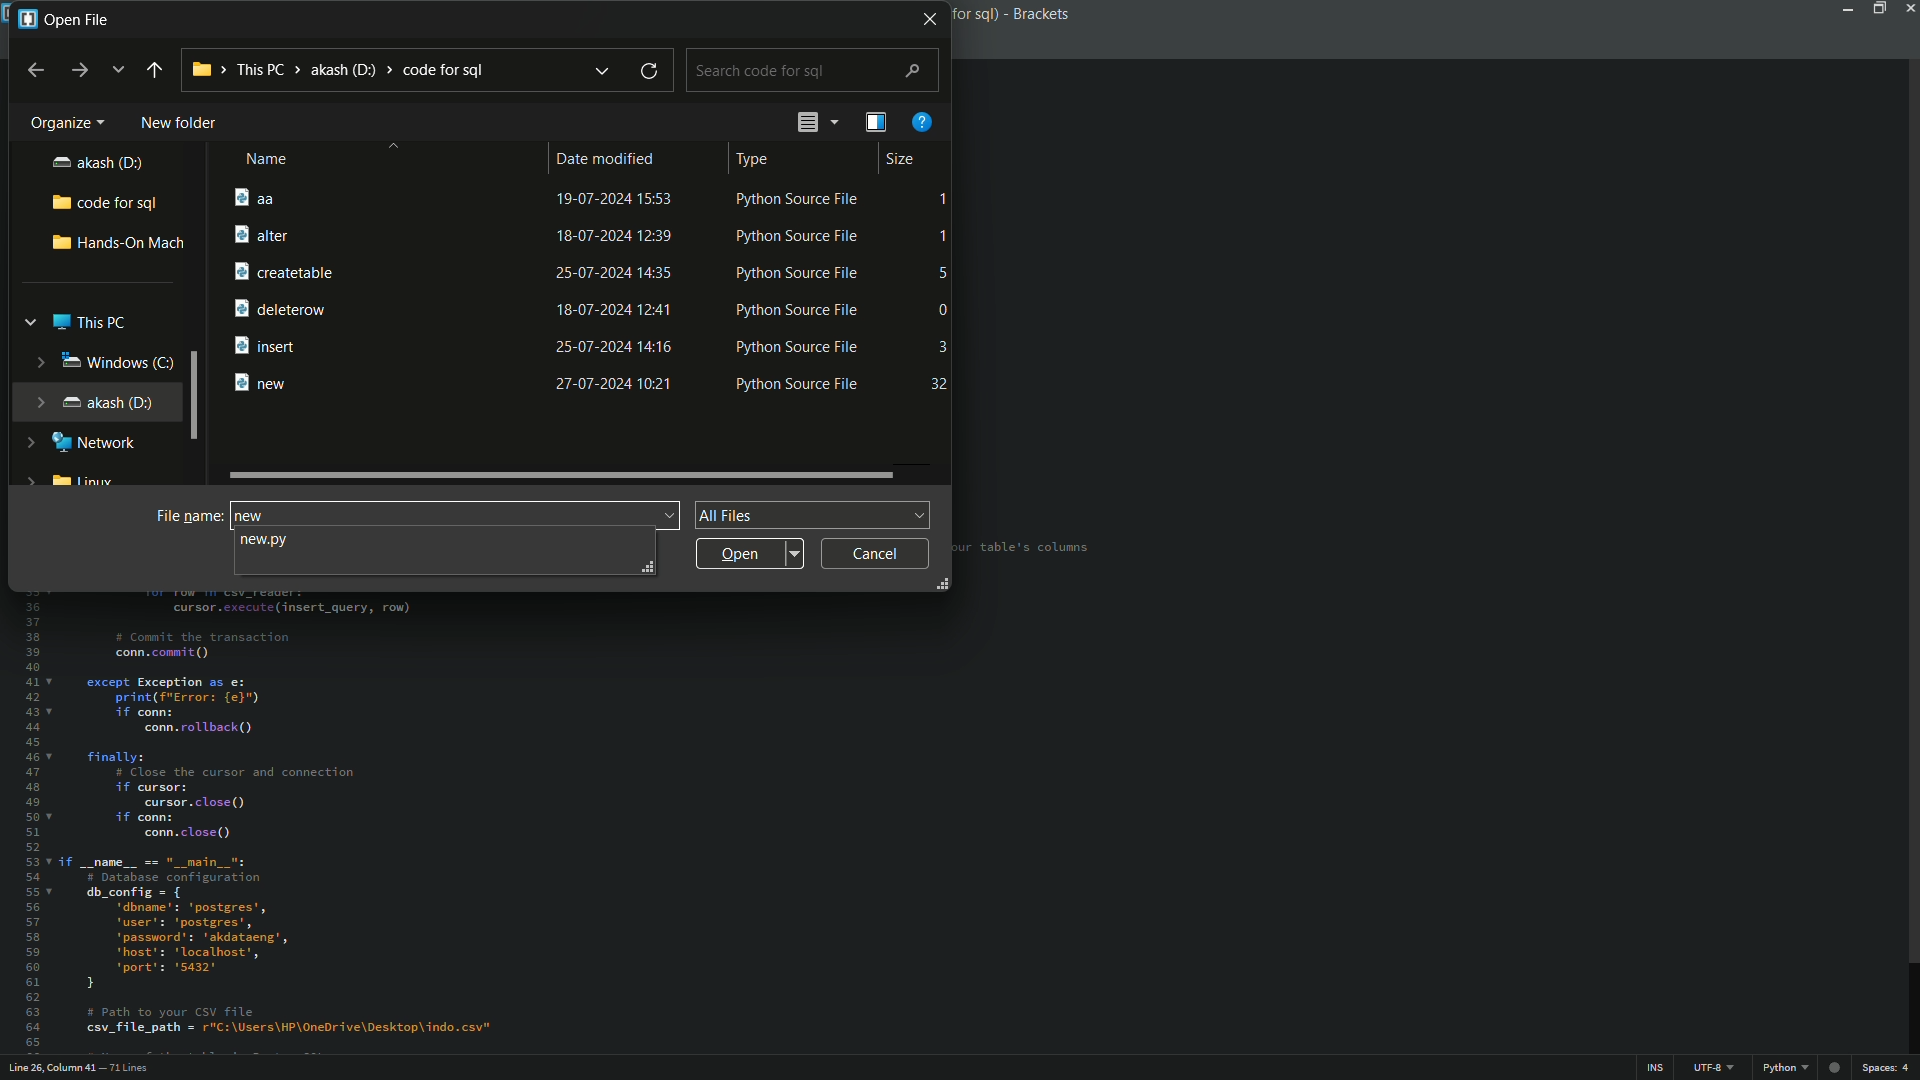  Describe the element at coordinates (795, 309) in the screenshot. I see `Python Source File` at that location.